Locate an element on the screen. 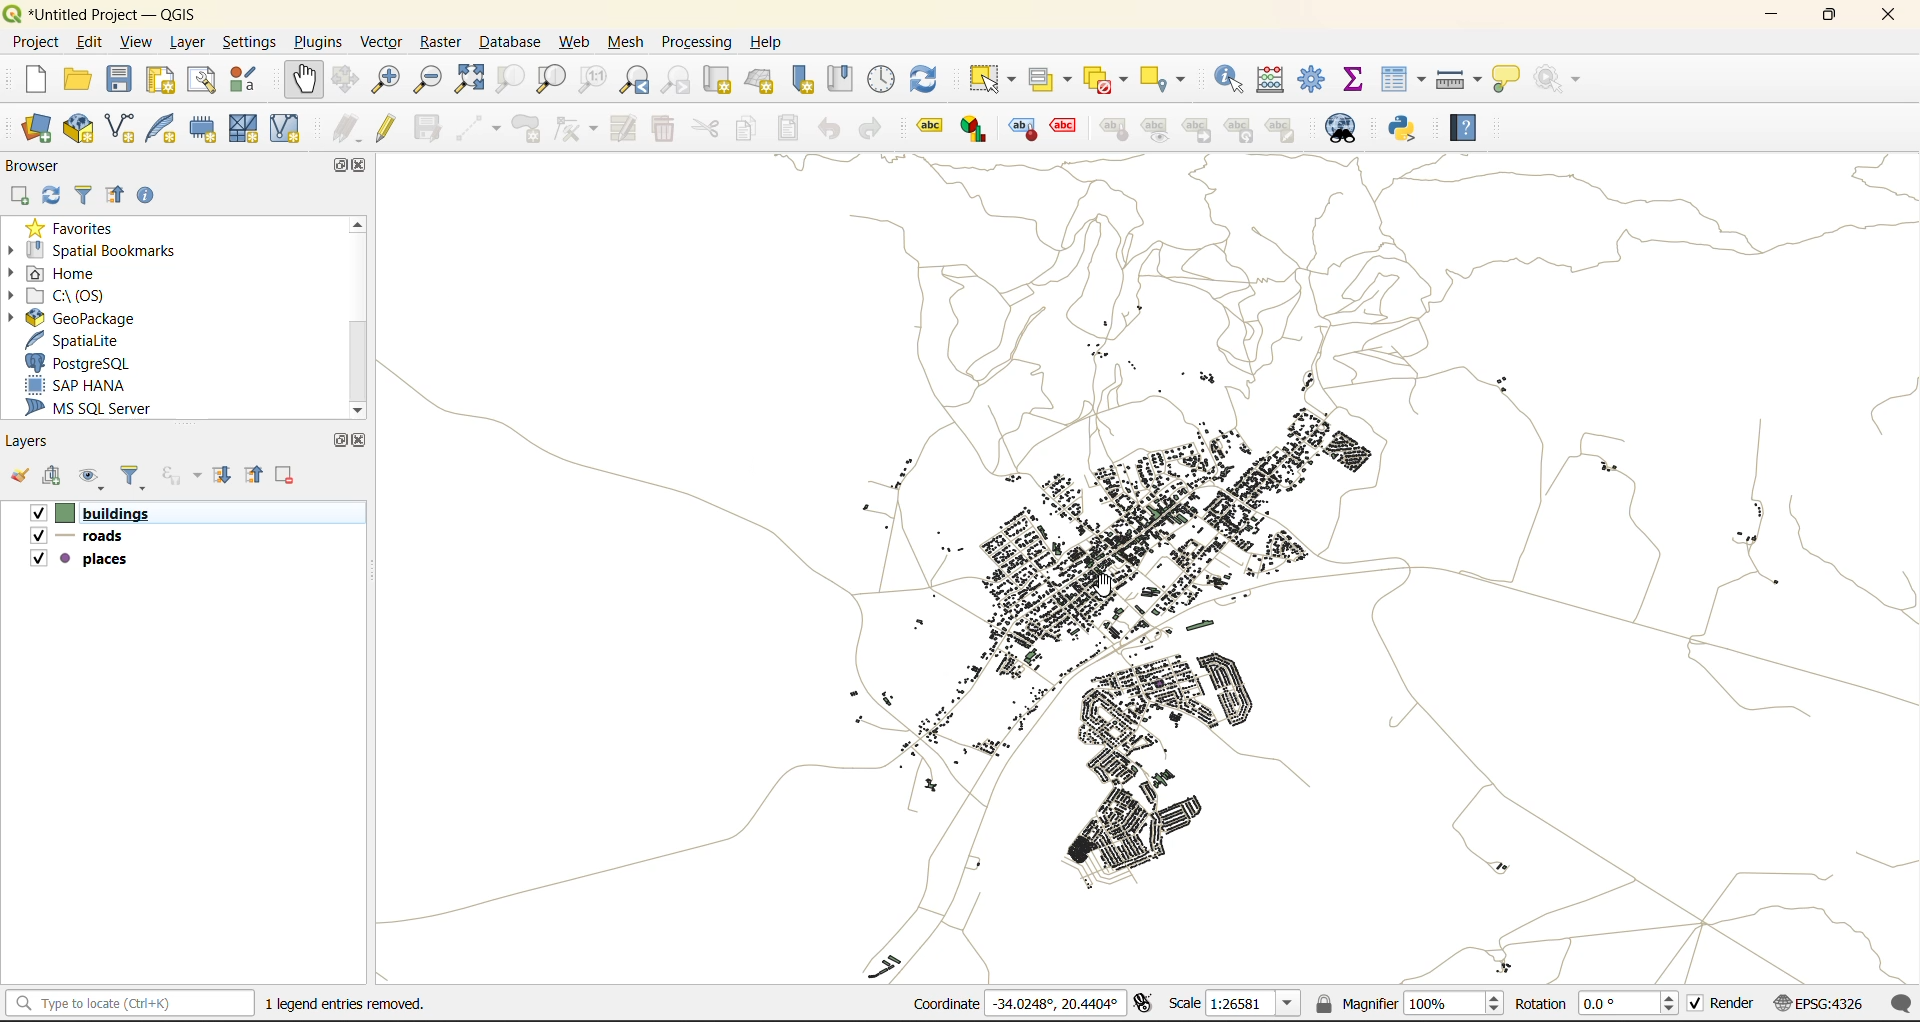 This screenshot has width=1920, height=1022. cursor is located at coordinates (1111, 587).